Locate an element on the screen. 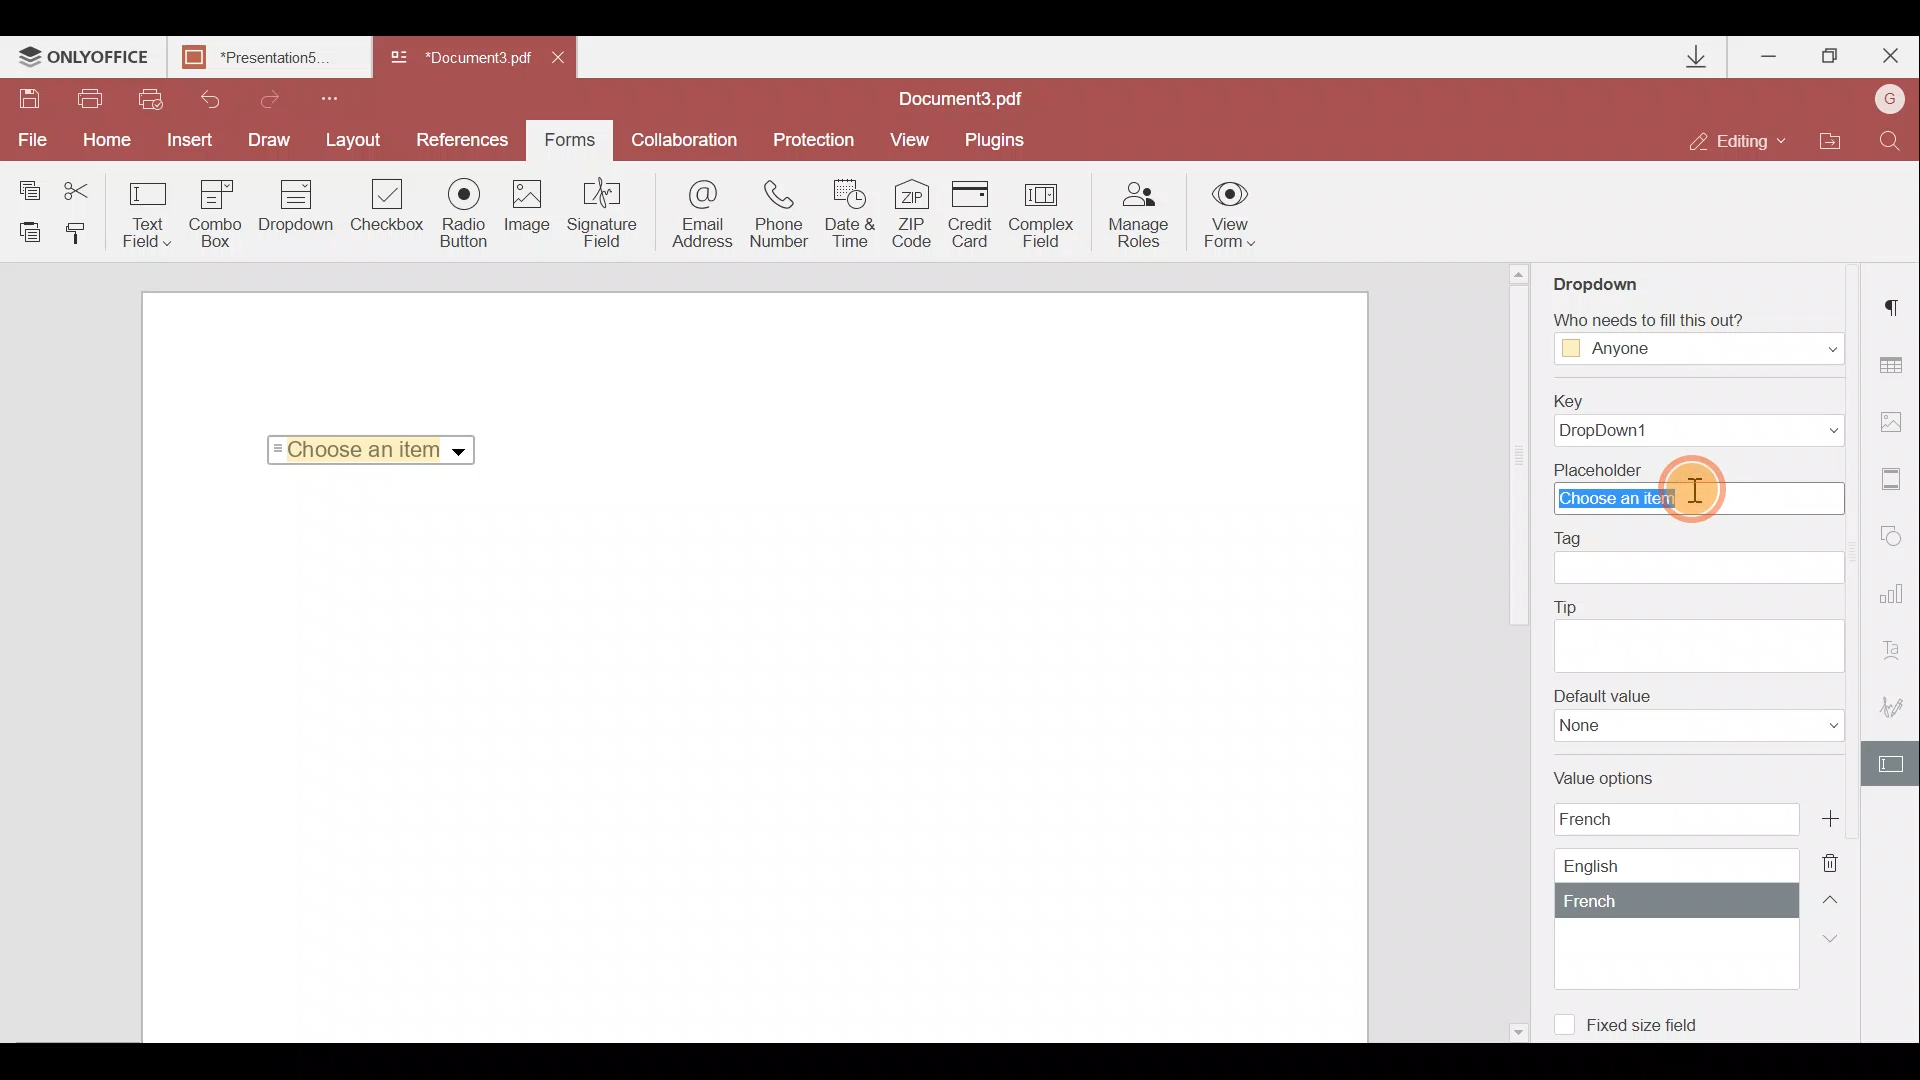  Placeholder is located at coordinates (1693, 484).